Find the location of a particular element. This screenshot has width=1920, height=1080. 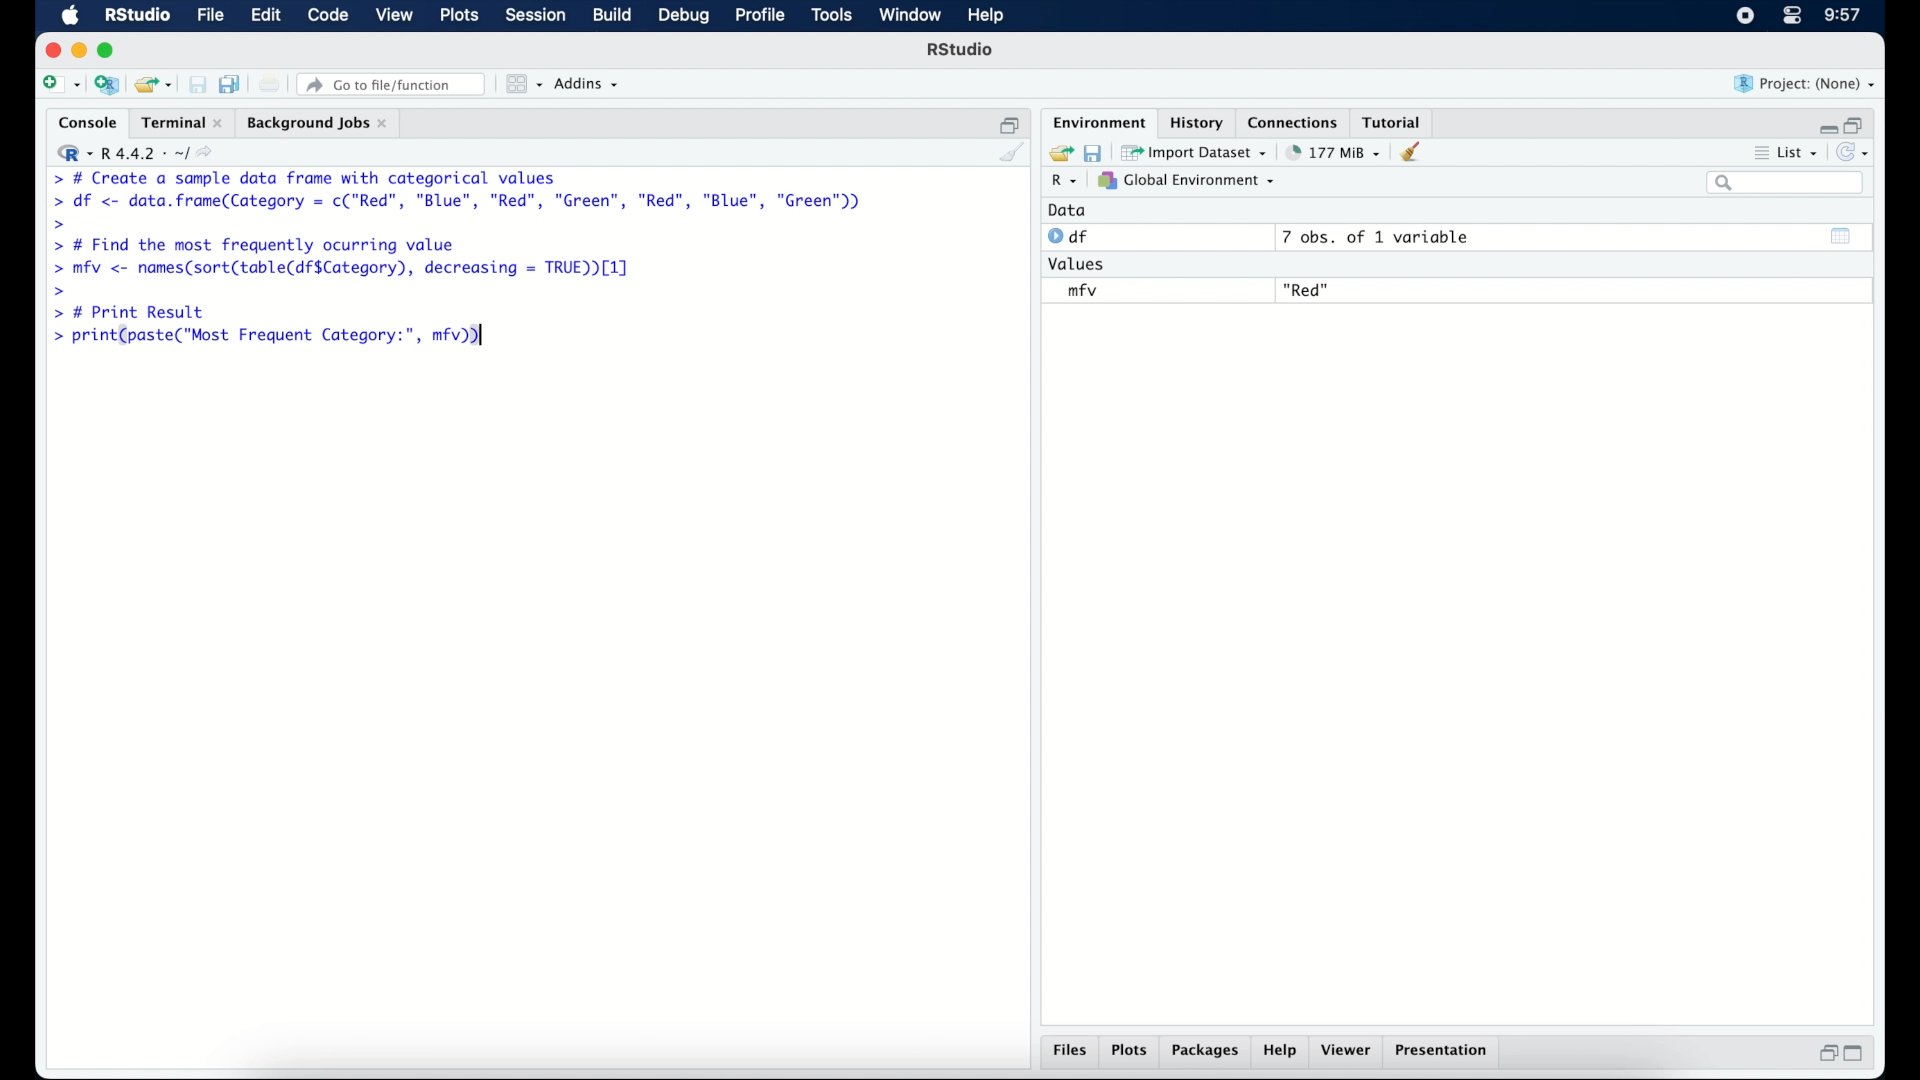

Go to file/ function is located at coordinates (395, 83).